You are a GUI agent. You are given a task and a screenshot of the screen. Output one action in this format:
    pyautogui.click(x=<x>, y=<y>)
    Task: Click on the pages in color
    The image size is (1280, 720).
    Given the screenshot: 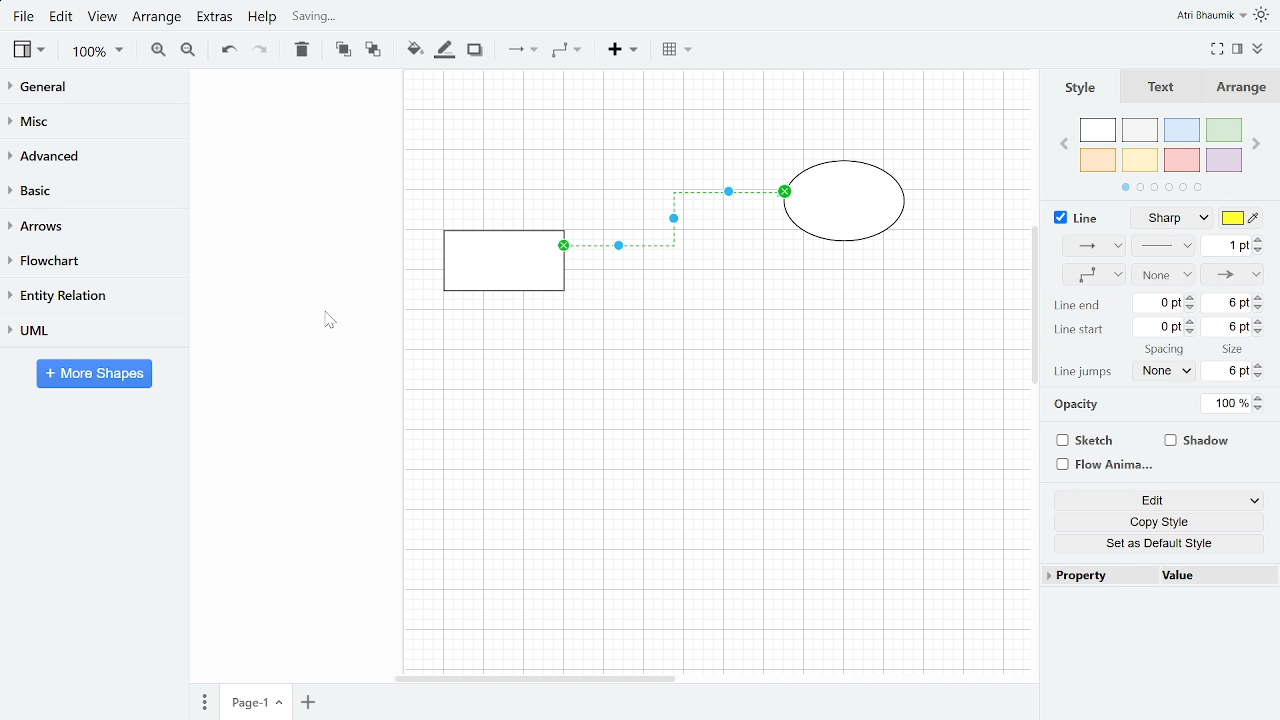 What is the action you would take?
    pyautogui.click(x=1159, y=188)
    